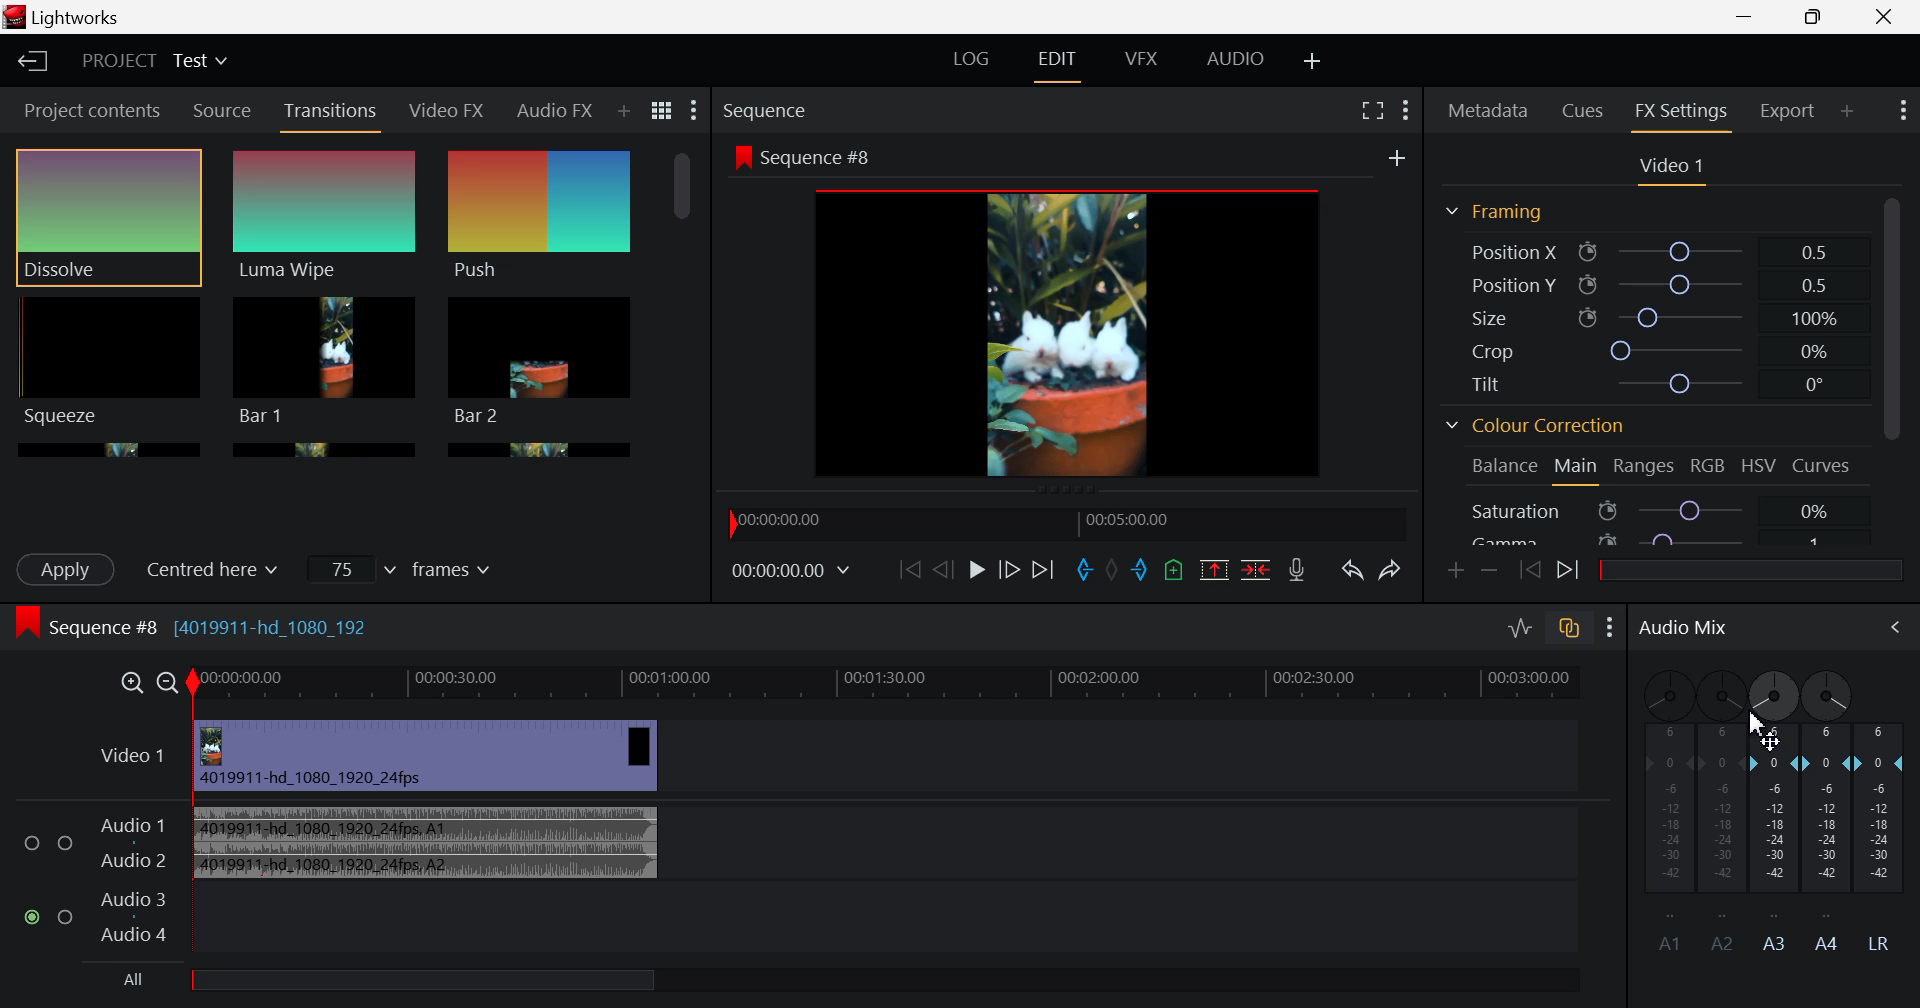  Describe the element at coordinates (393, 981) in the screenshot. I see `All` at that location.